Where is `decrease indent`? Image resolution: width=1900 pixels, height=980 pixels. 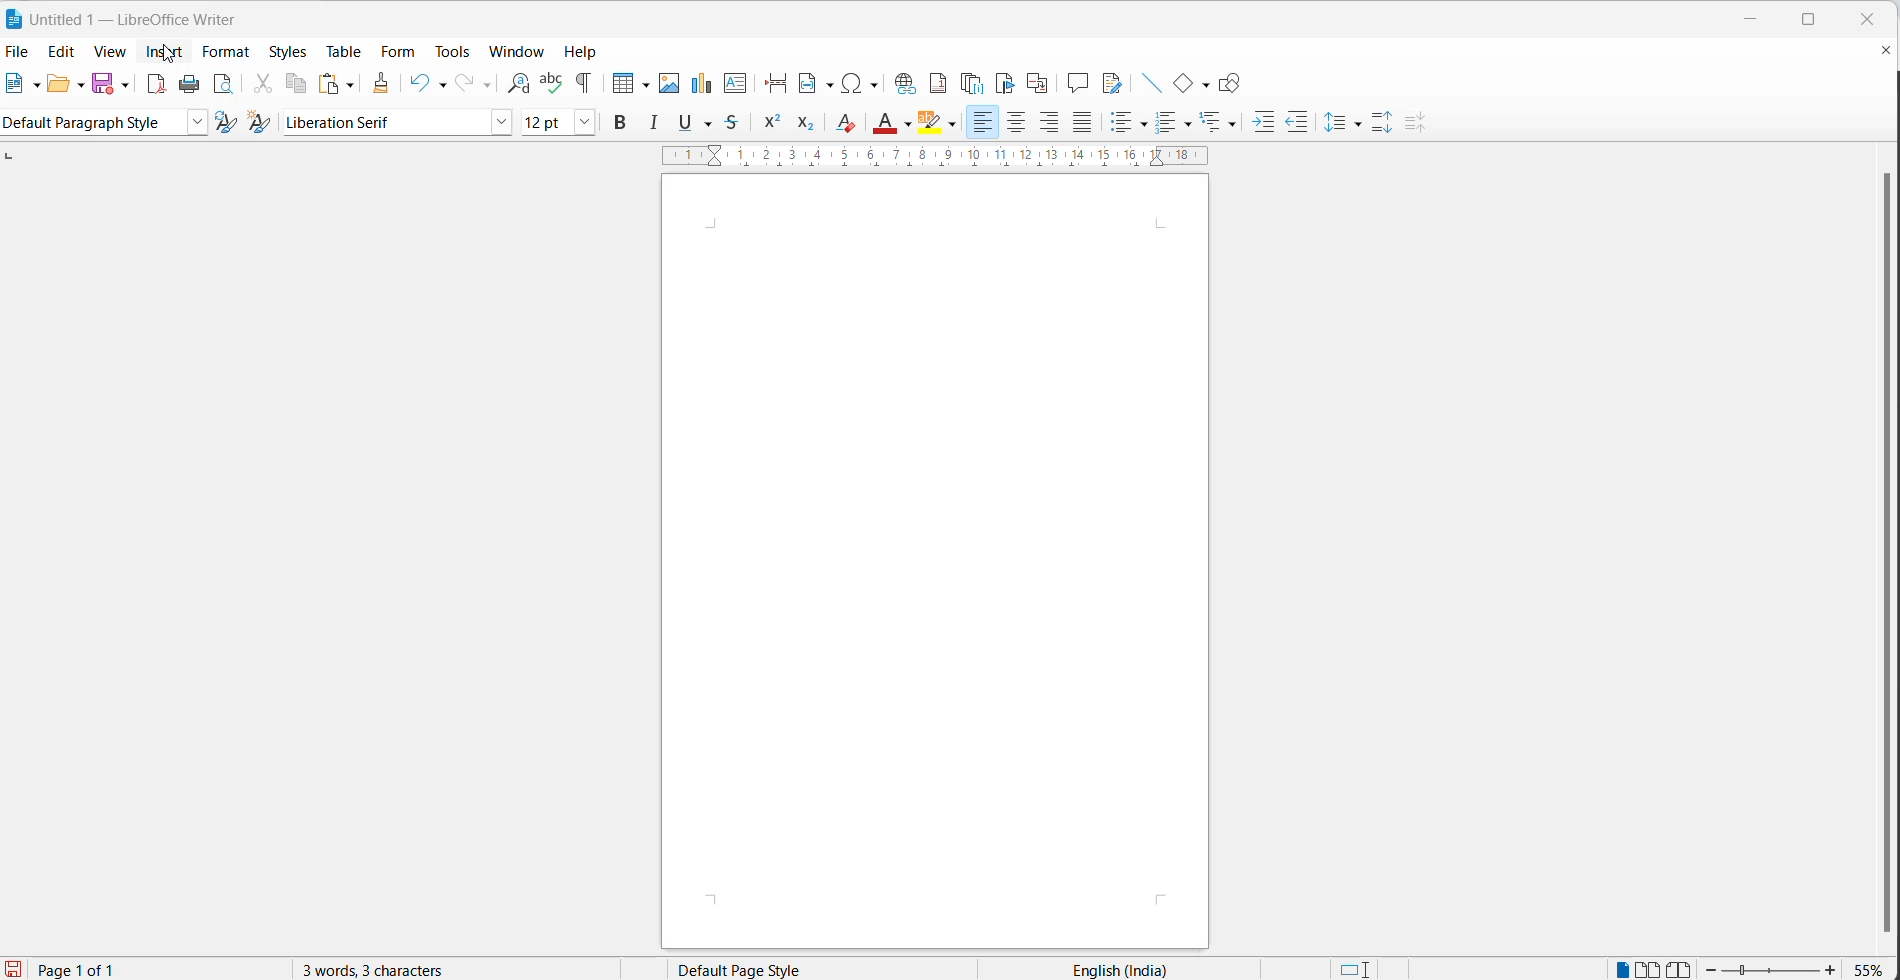
decrease indent is located at coordinates (1300, 123).